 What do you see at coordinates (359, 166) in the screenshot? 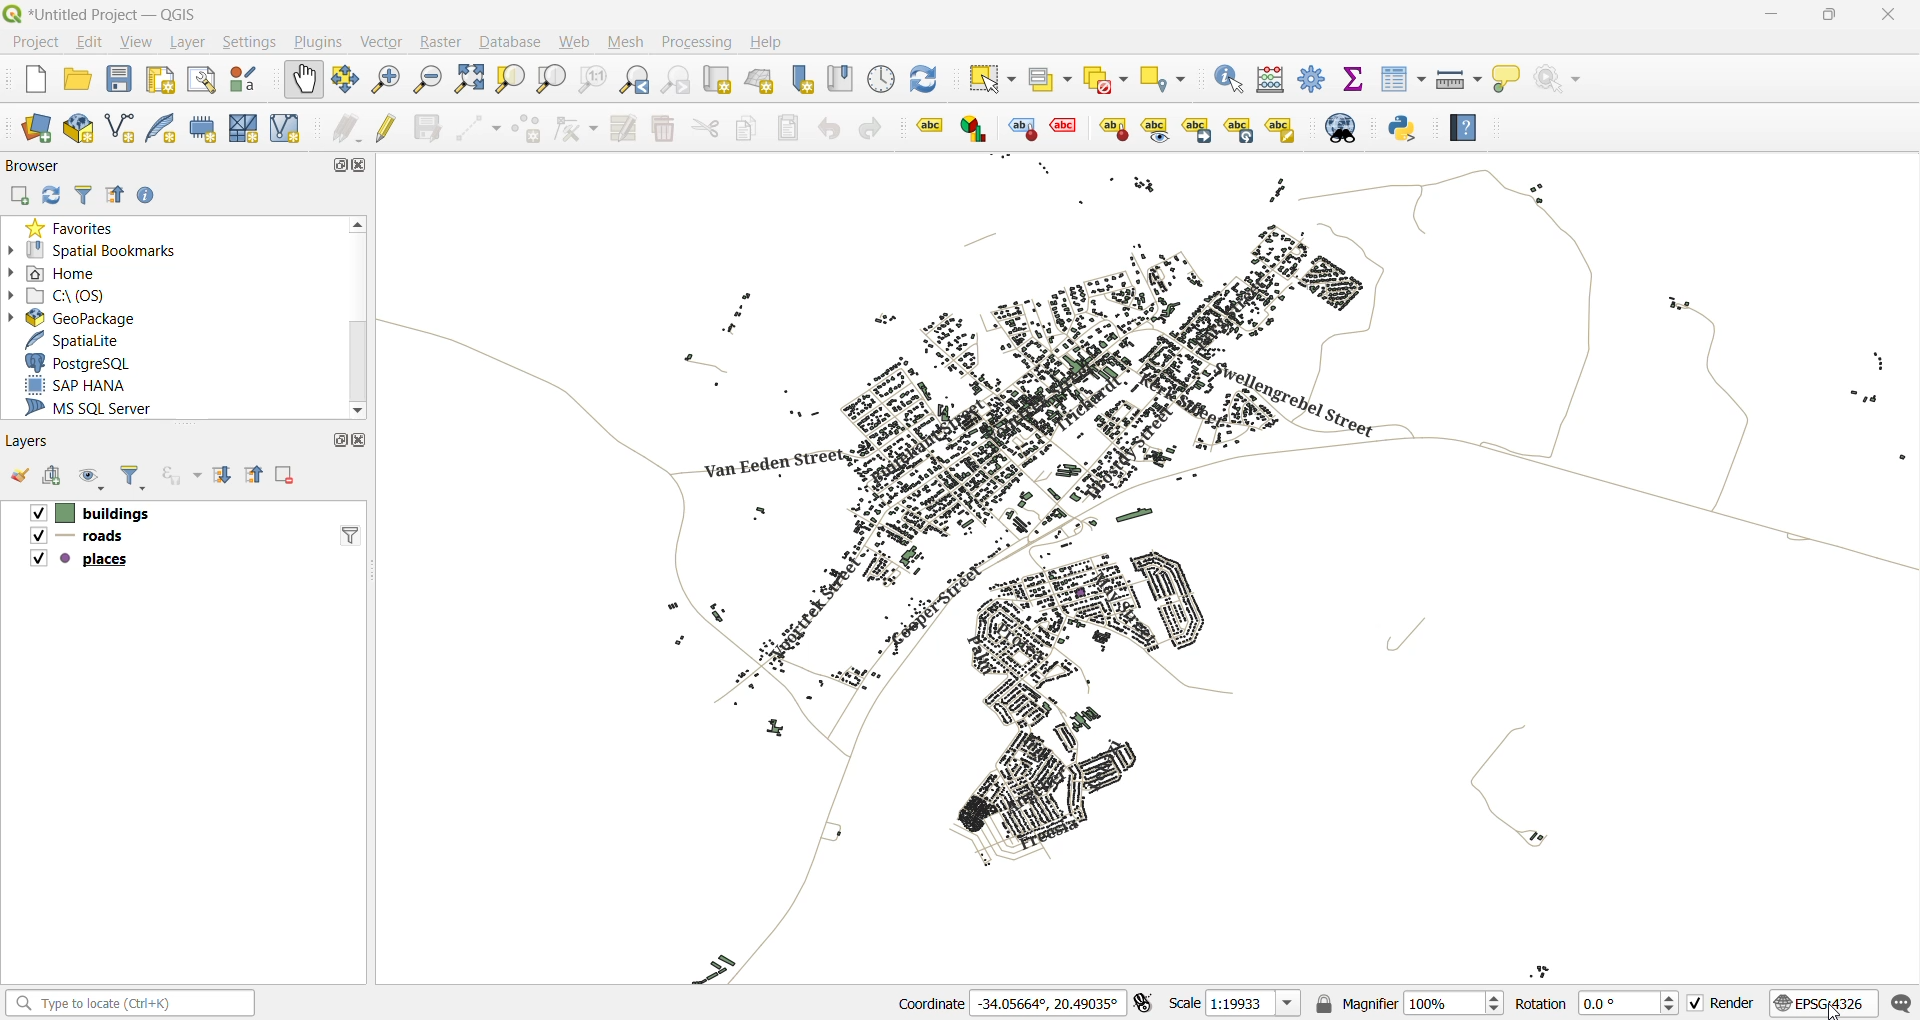
I see `close` at bounding box center [359, 166].